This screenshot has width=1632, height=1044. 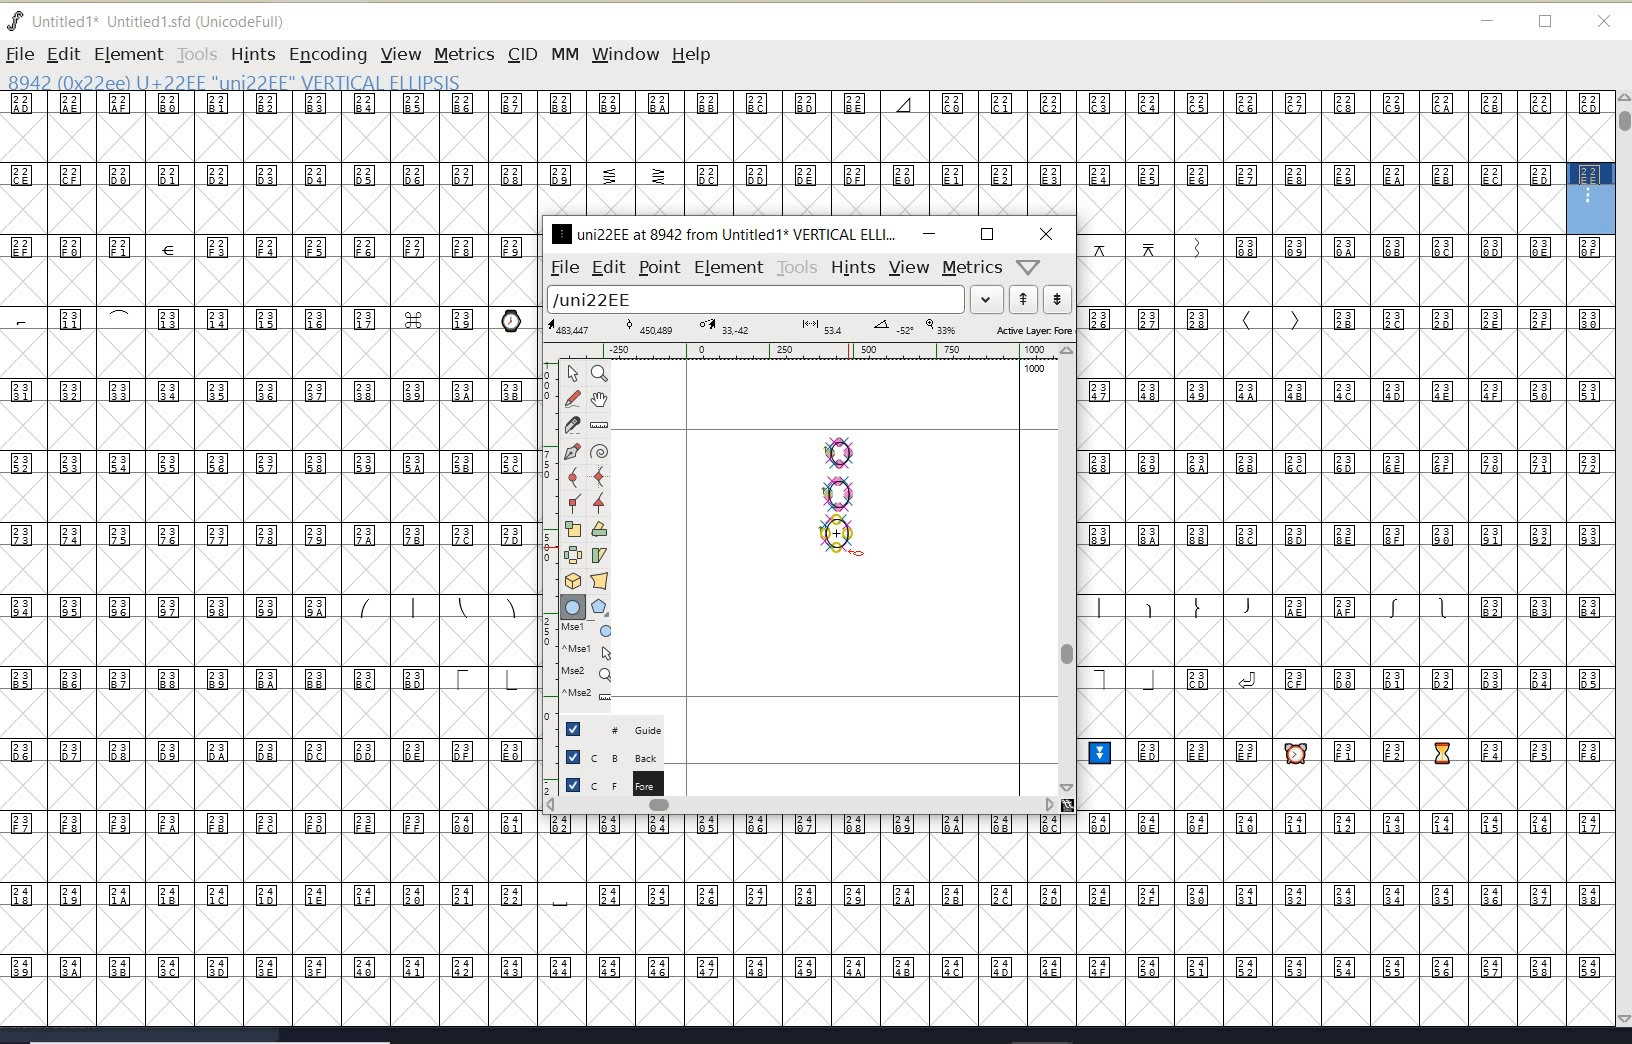 I want to click on CID, so click(x=521, y=54).